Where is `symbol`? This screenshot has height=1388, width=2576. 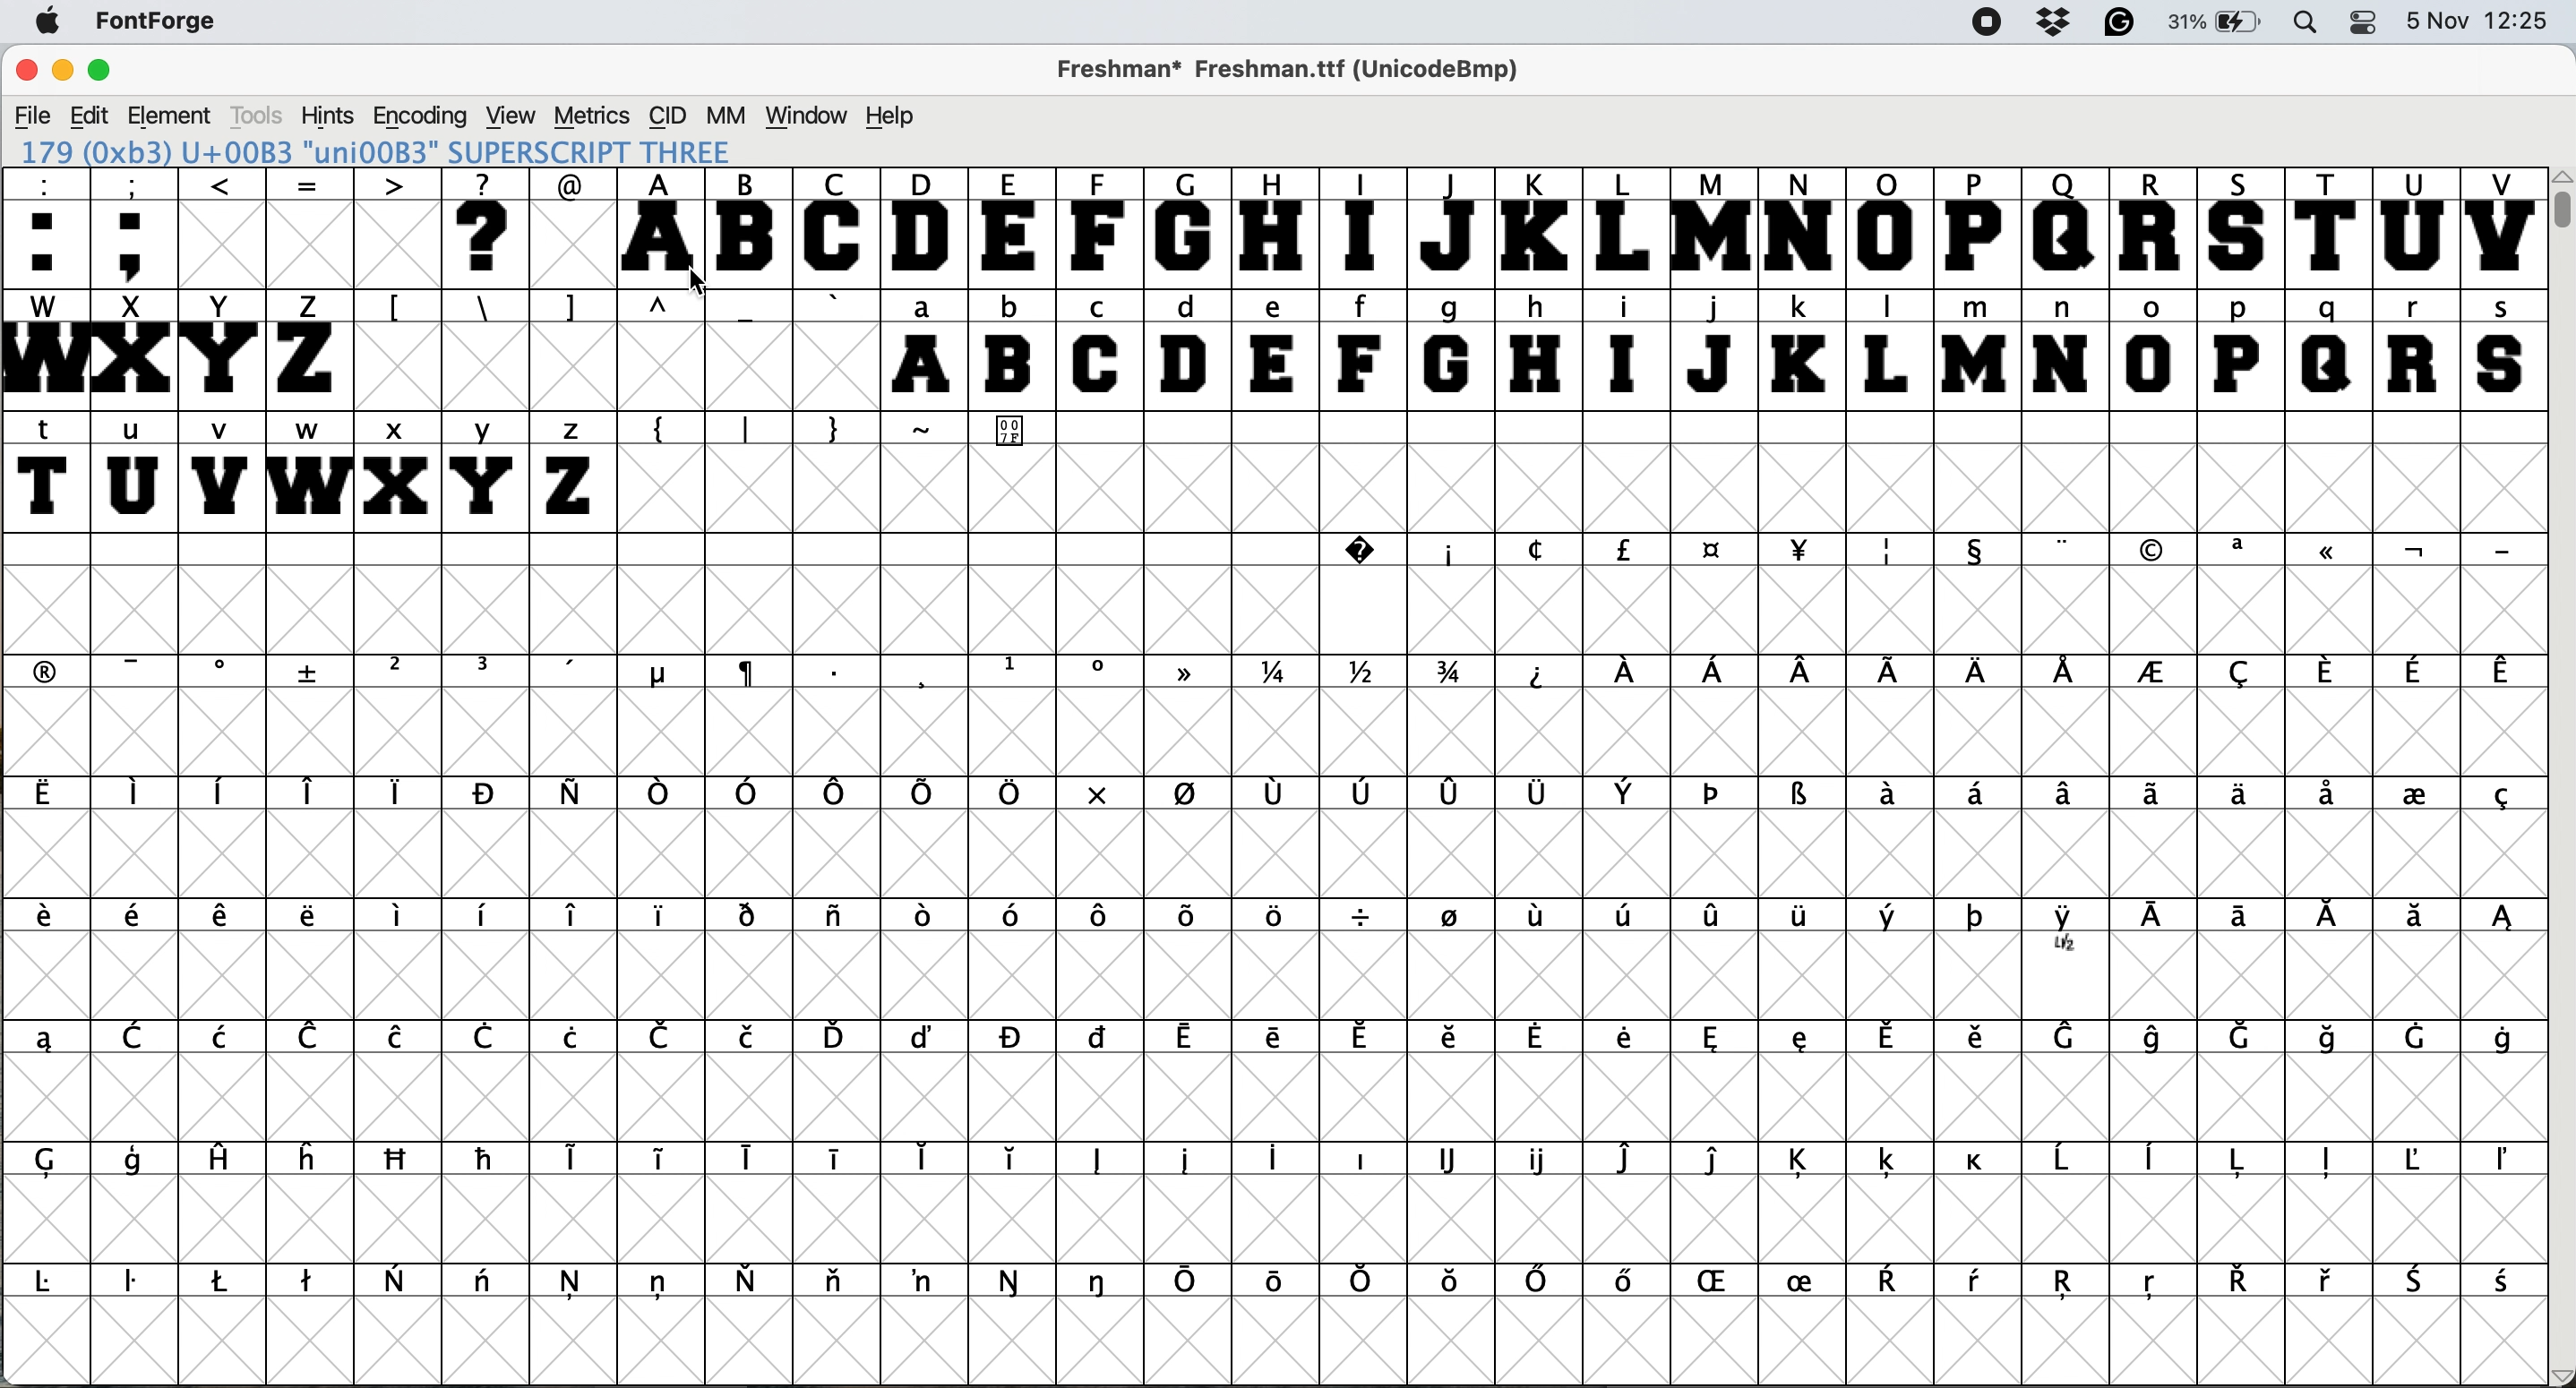 symbol is located at coordinates (2414, 1036).